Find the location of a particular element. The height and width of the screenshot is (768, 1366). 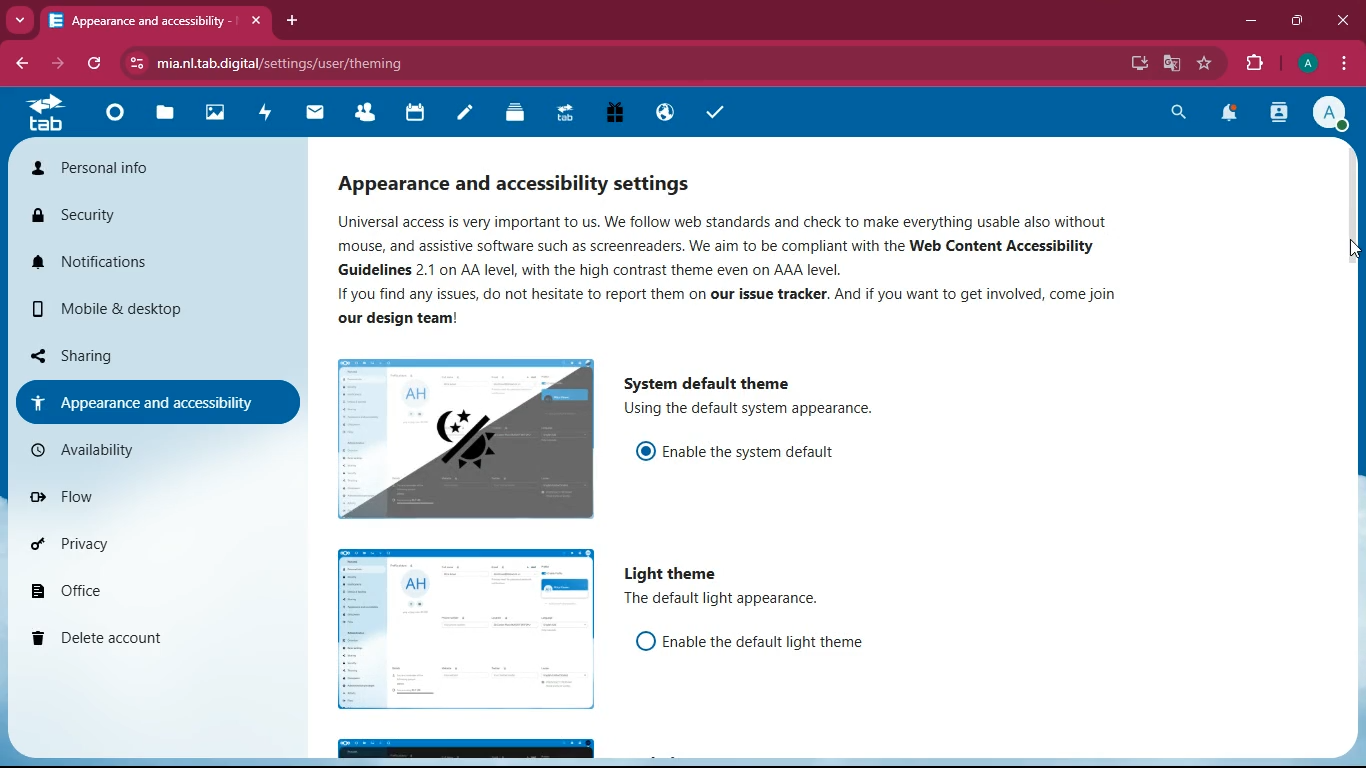

google translate is located at coordinates (1170, 64).